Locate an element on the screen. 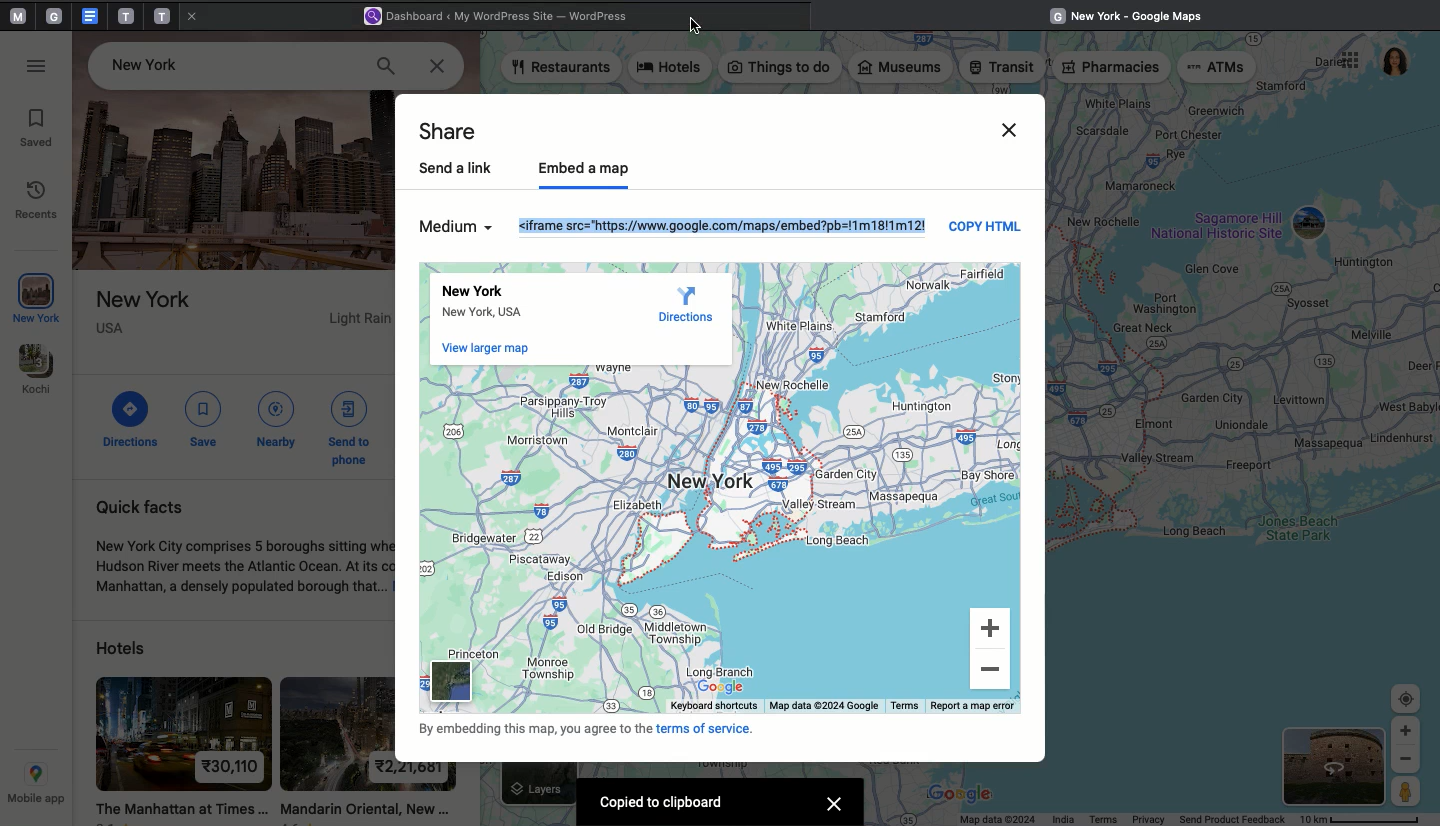 The width and height of the screenshot is (1440, 826). Person is located at coordinates (1408, 794).